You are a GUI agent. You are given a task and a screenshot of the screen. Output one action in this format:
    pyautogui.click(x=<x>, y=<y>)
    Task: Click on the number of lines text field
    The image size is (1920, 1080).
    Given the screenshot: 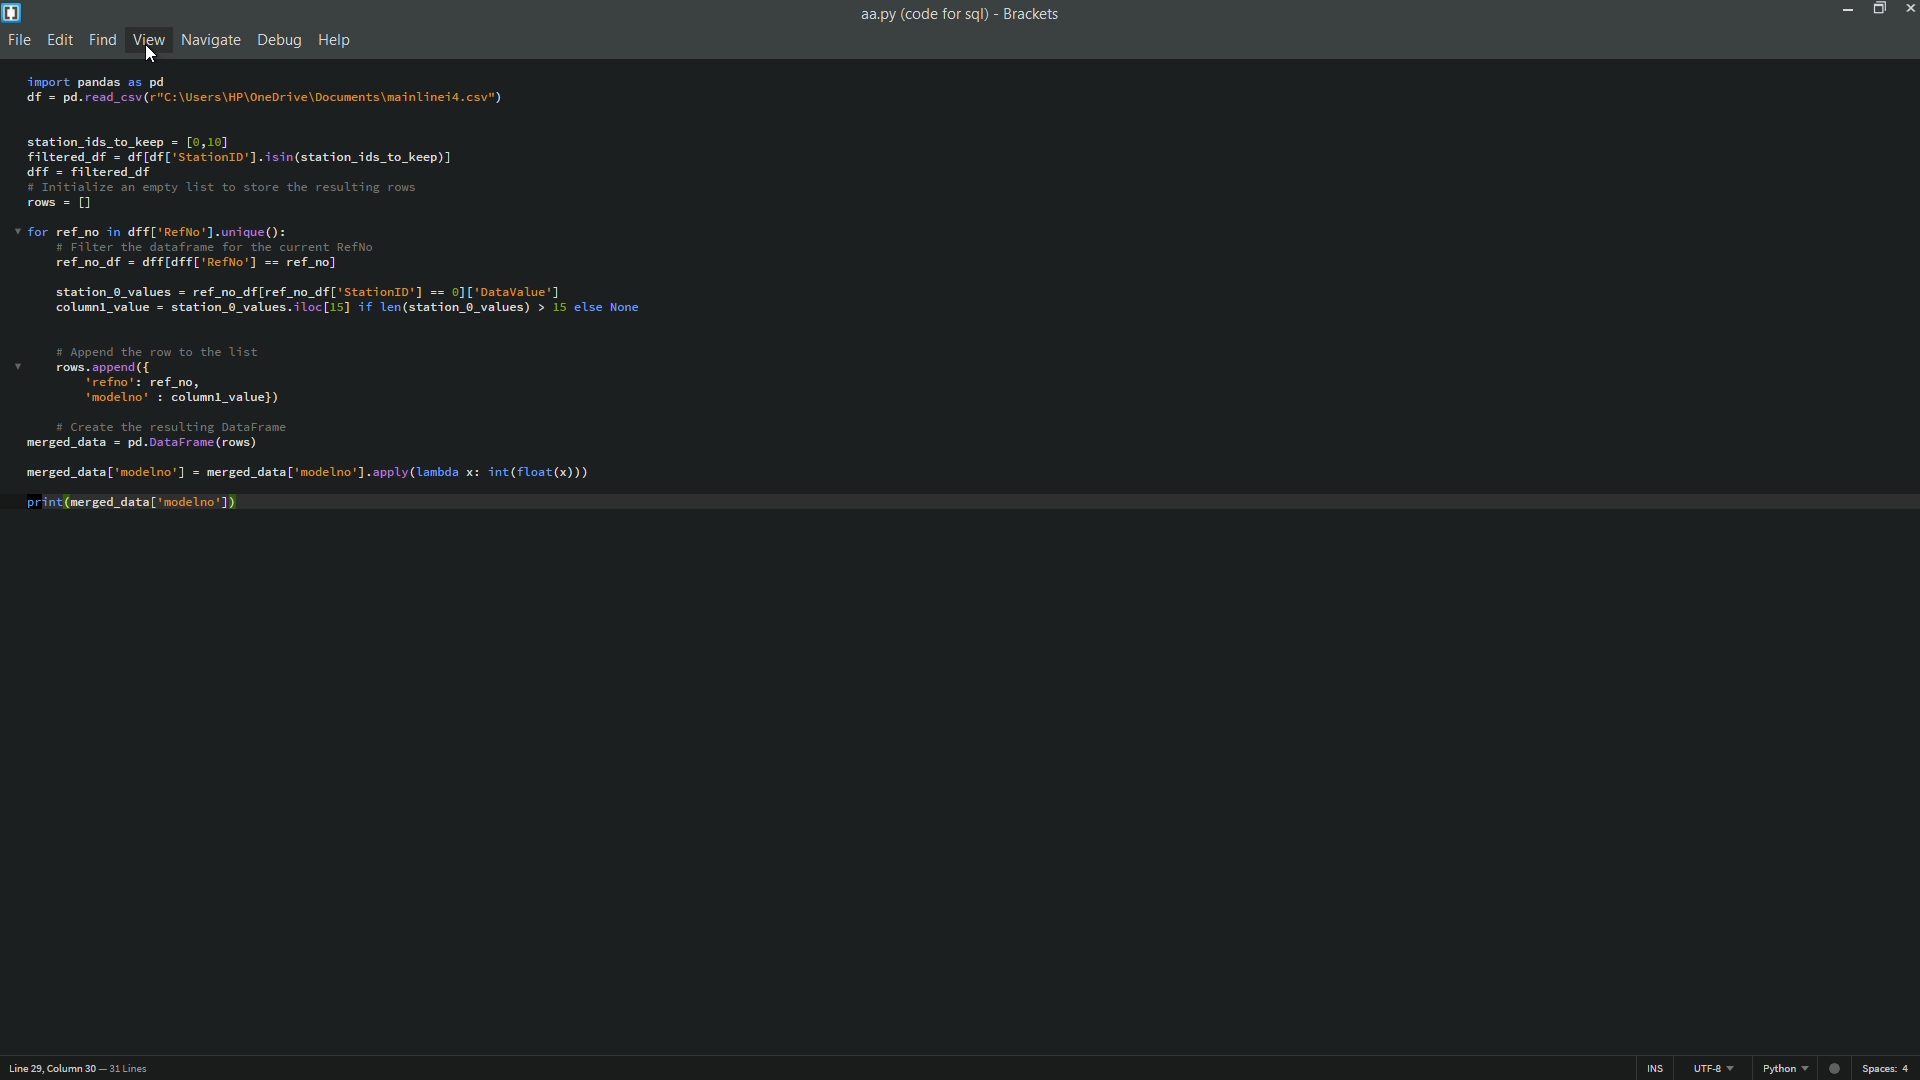 What is the action you would take?
    pyautogui.click(x=139, y=1068)
    